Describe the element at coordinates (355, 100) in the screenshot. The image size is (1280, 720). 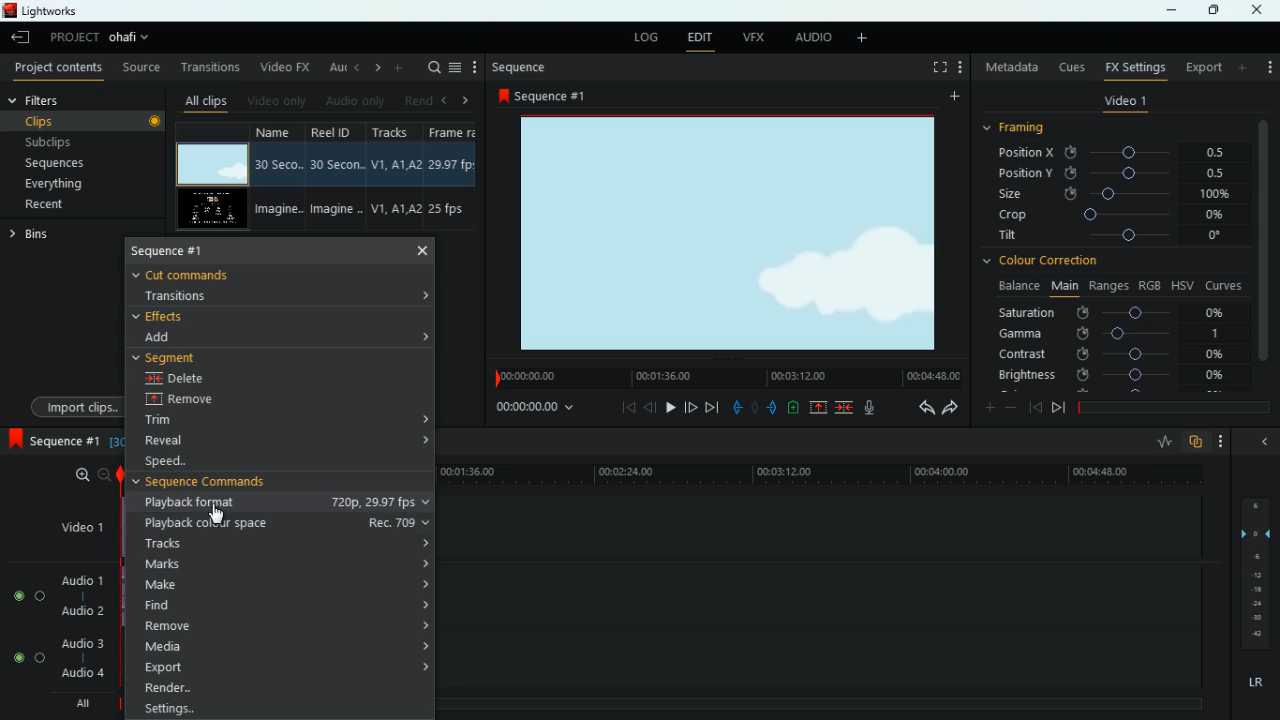
I see `audio only` at that location.